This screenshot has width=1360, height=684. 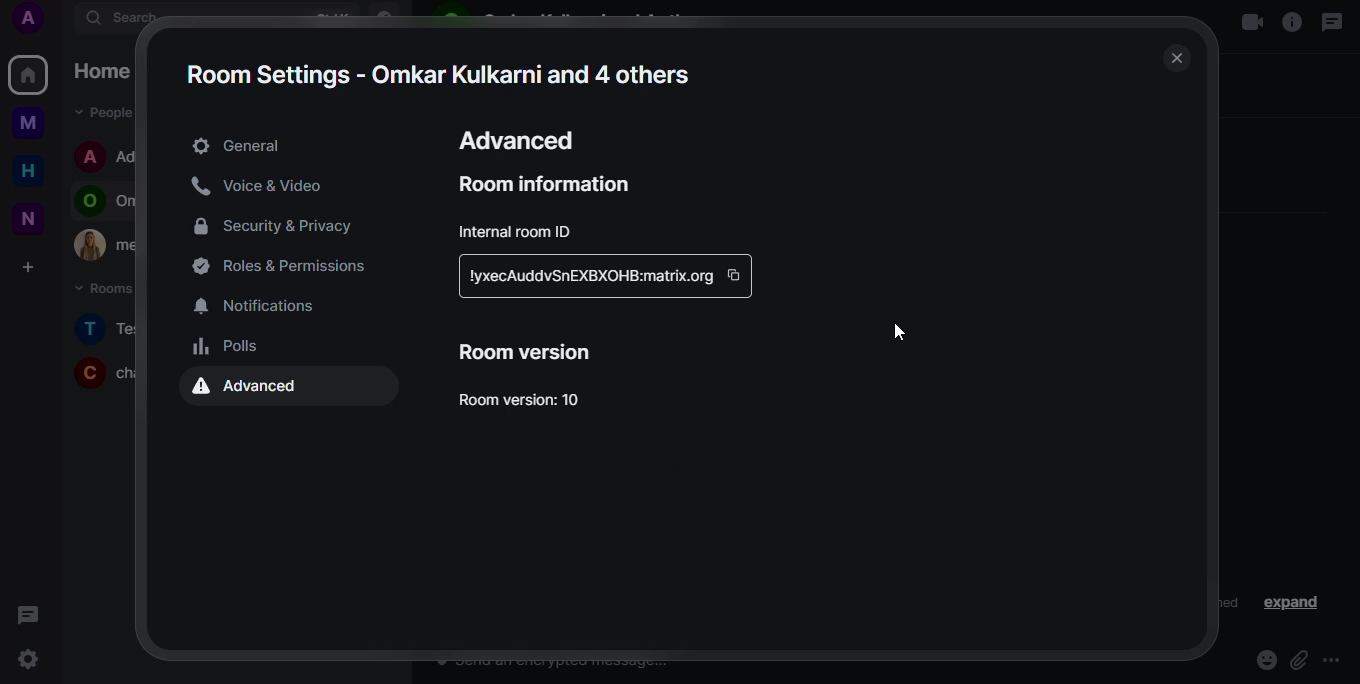 What do you see at coordinates (32, 267) in the screenshot?
I see `create space` at bounding box center [32, 267].